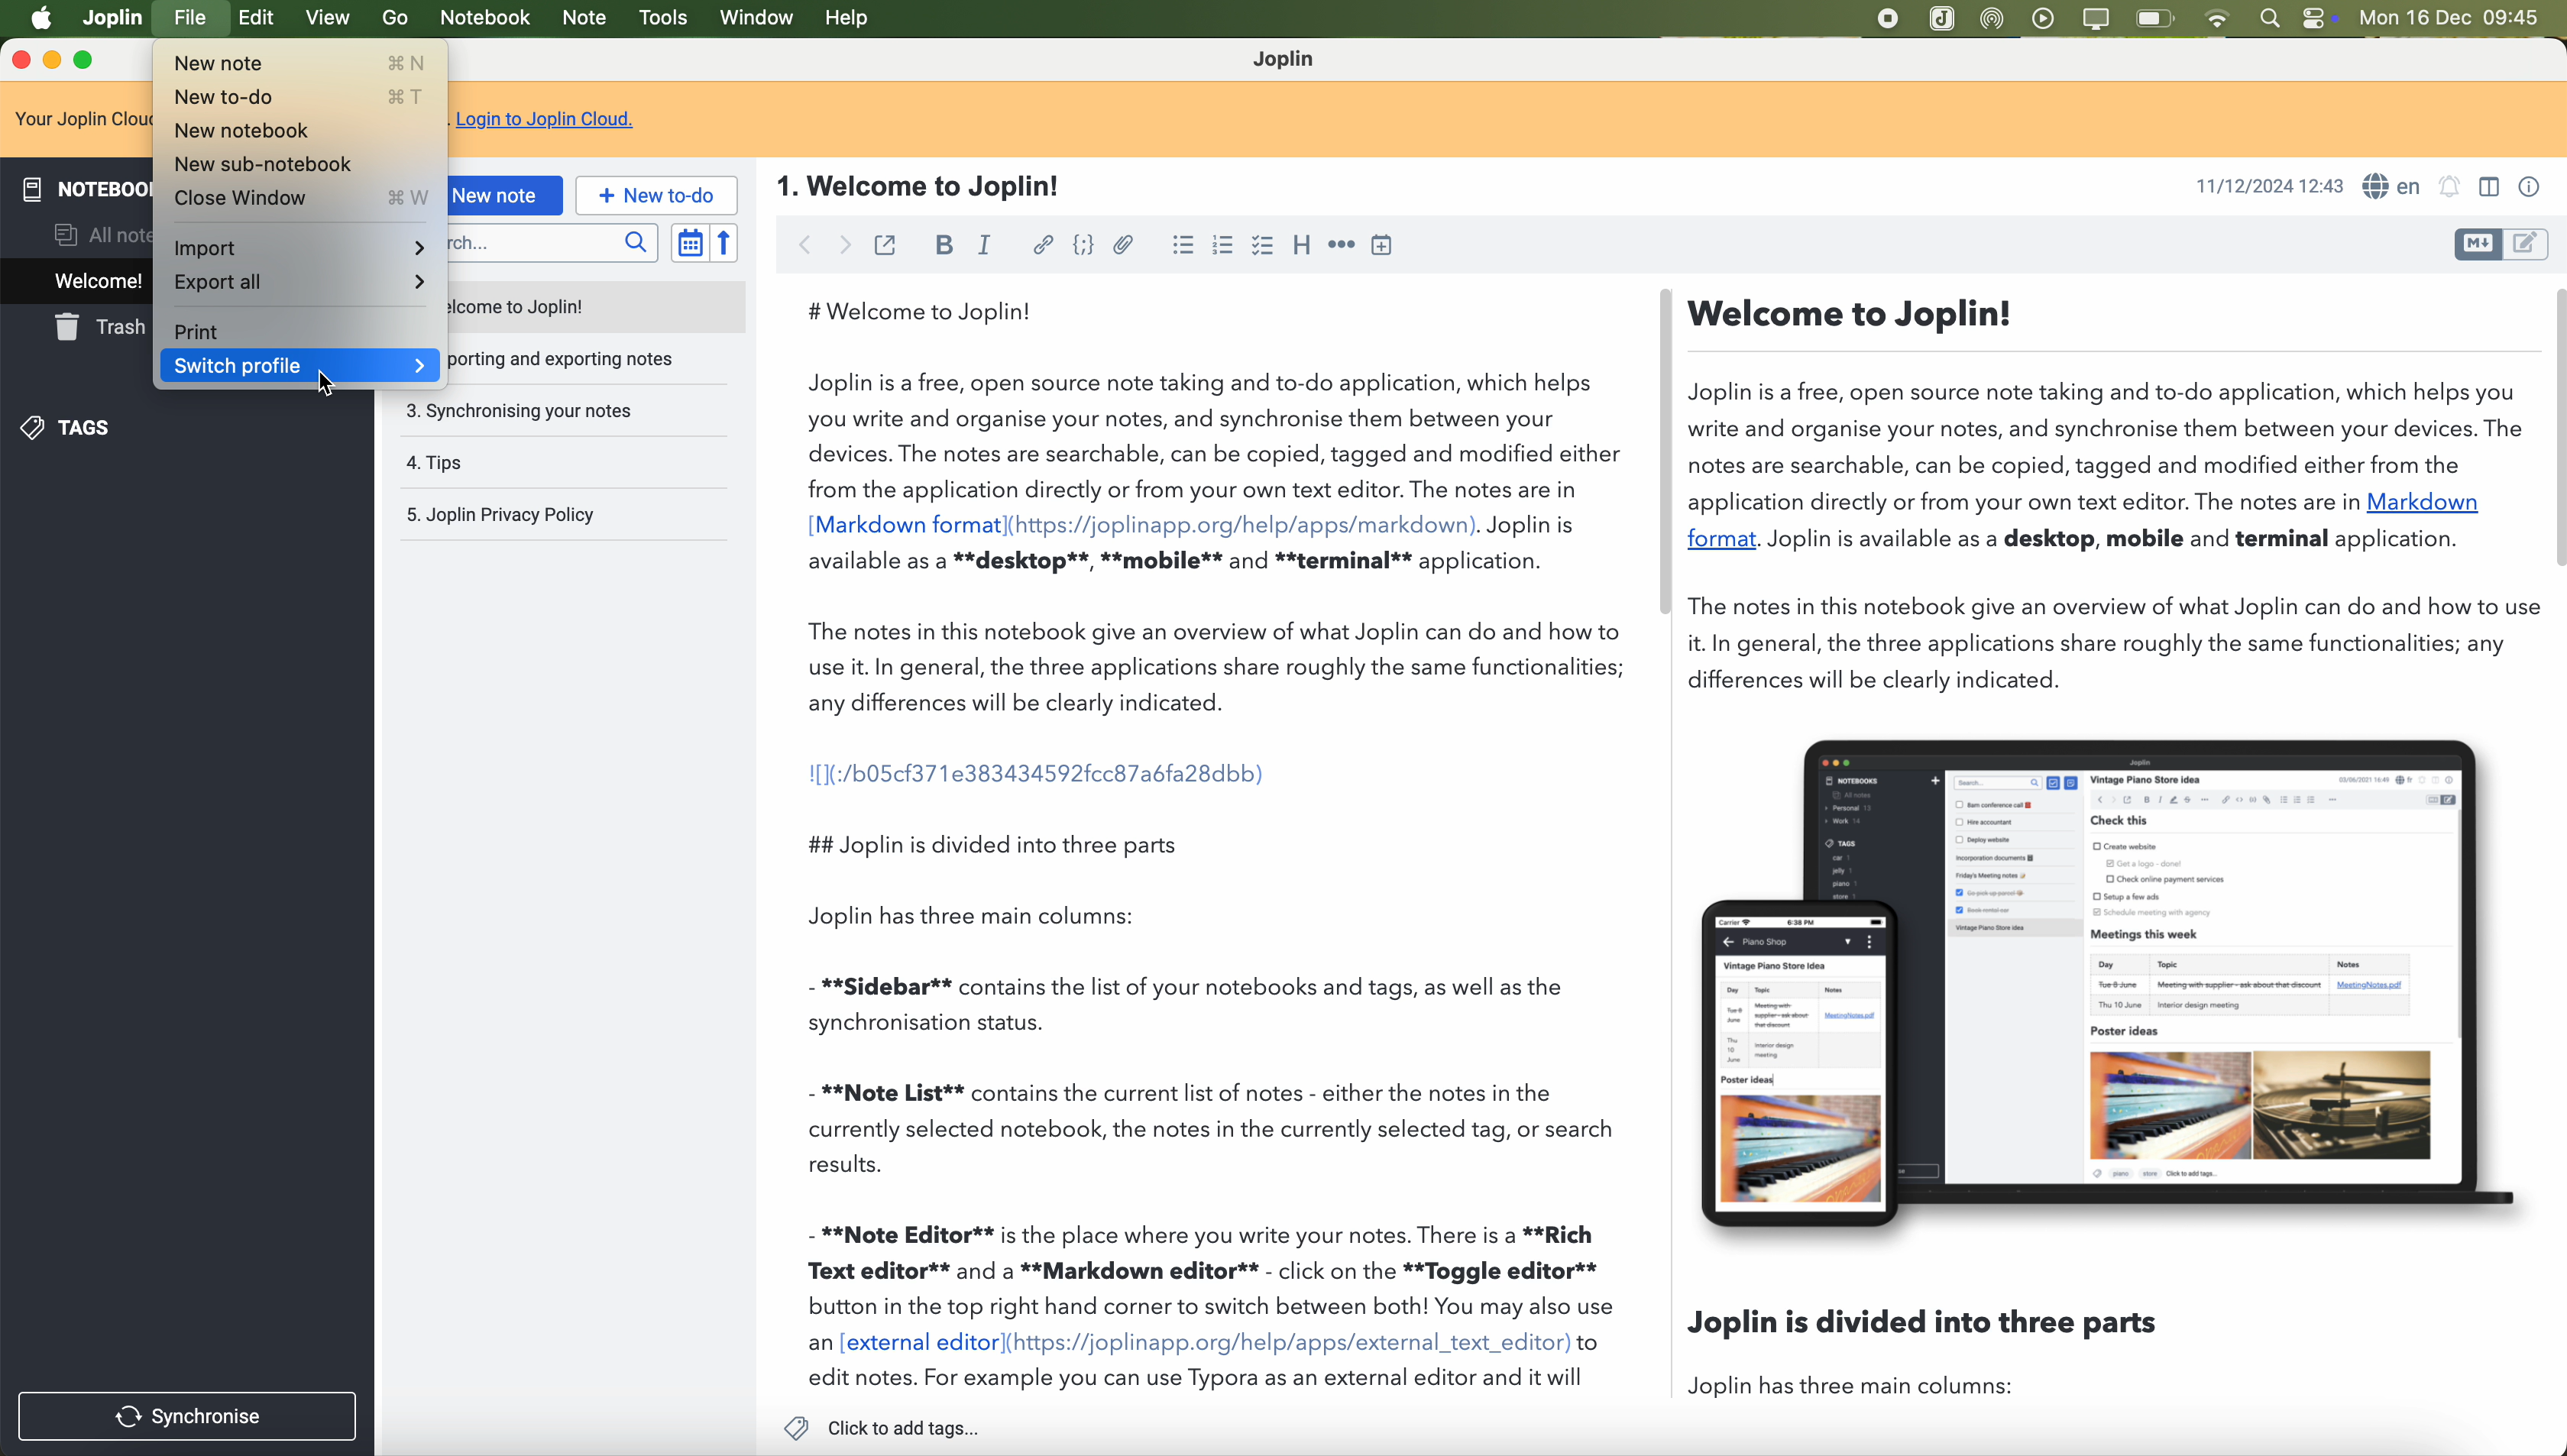 Image resolution: width=2567 pixels, height=1456 pixels. Describe the element at coordinates (685, 242) in the screenshot. I see `toggle sort order field` at that location.